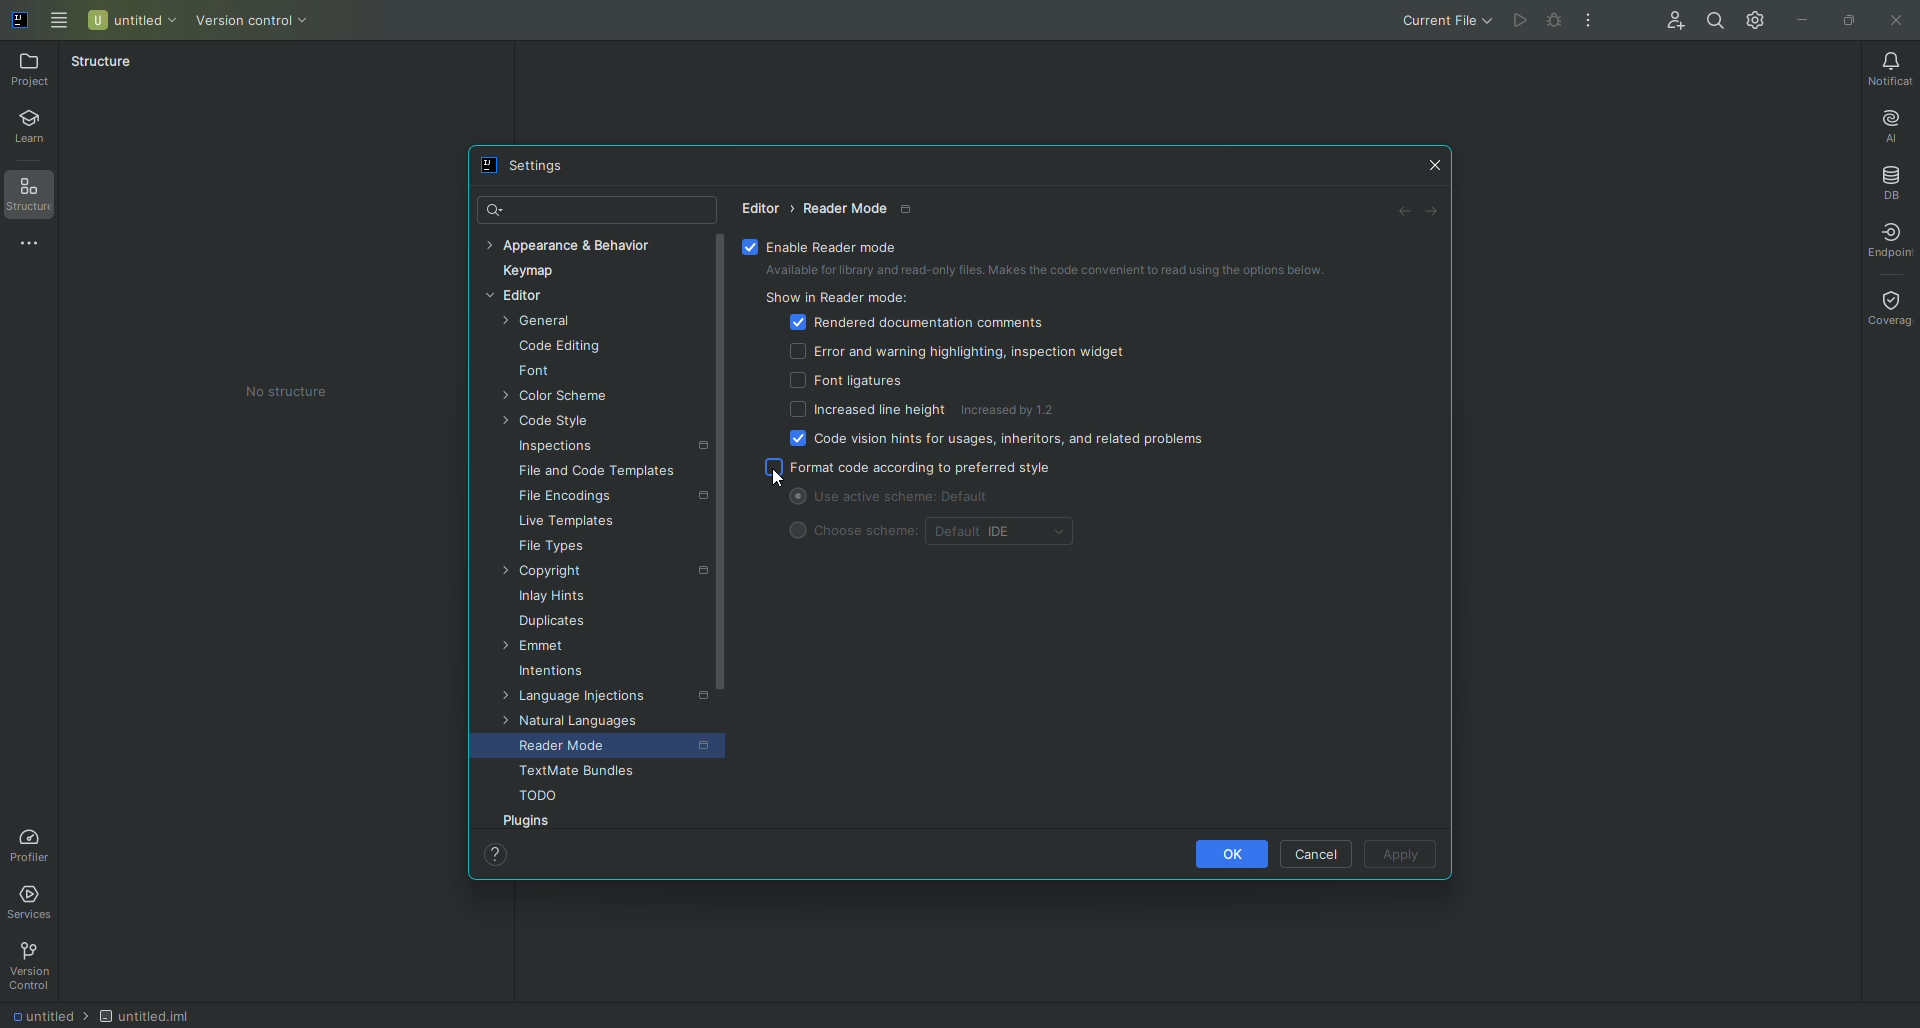 Image resolution: width=1920 pixels, height=1028 pixels. Describe the element at coordinates (36, 966) in the screenshot. I see `Version Control` at that location.